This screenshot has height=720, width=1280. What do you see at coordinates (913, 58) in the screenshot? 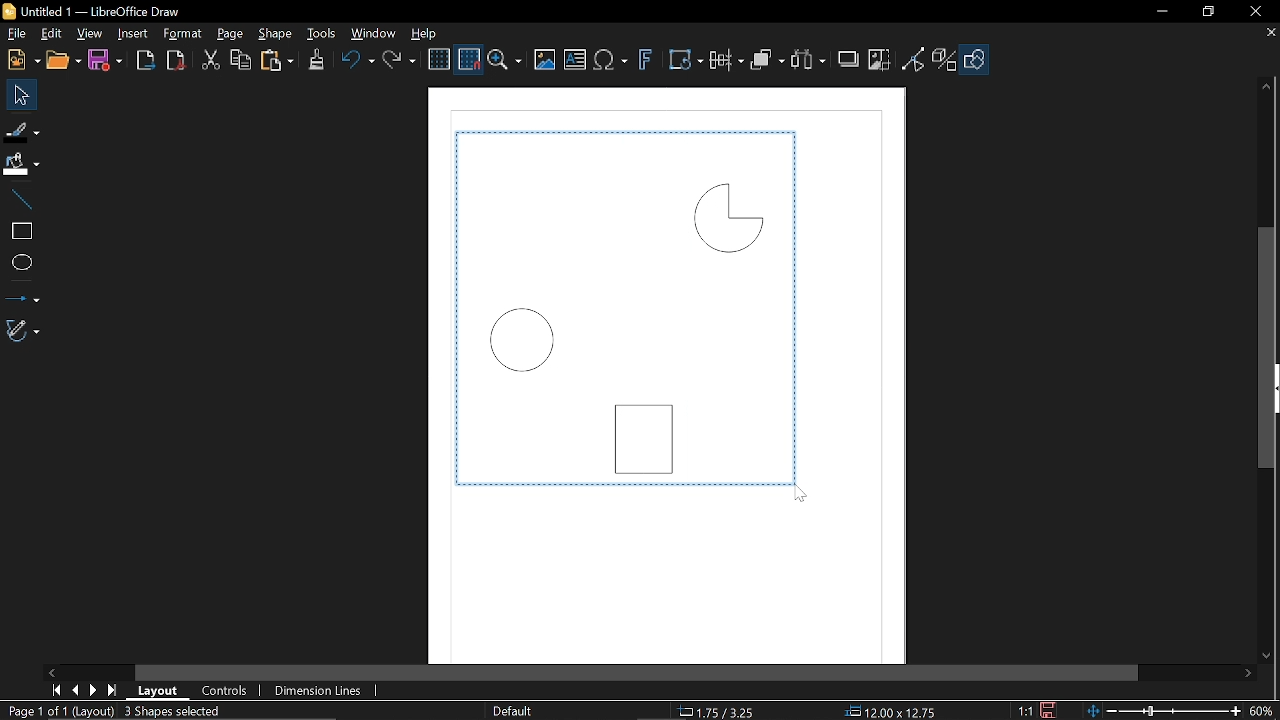
I see `Toggle view` at bounding box center [913, 58].